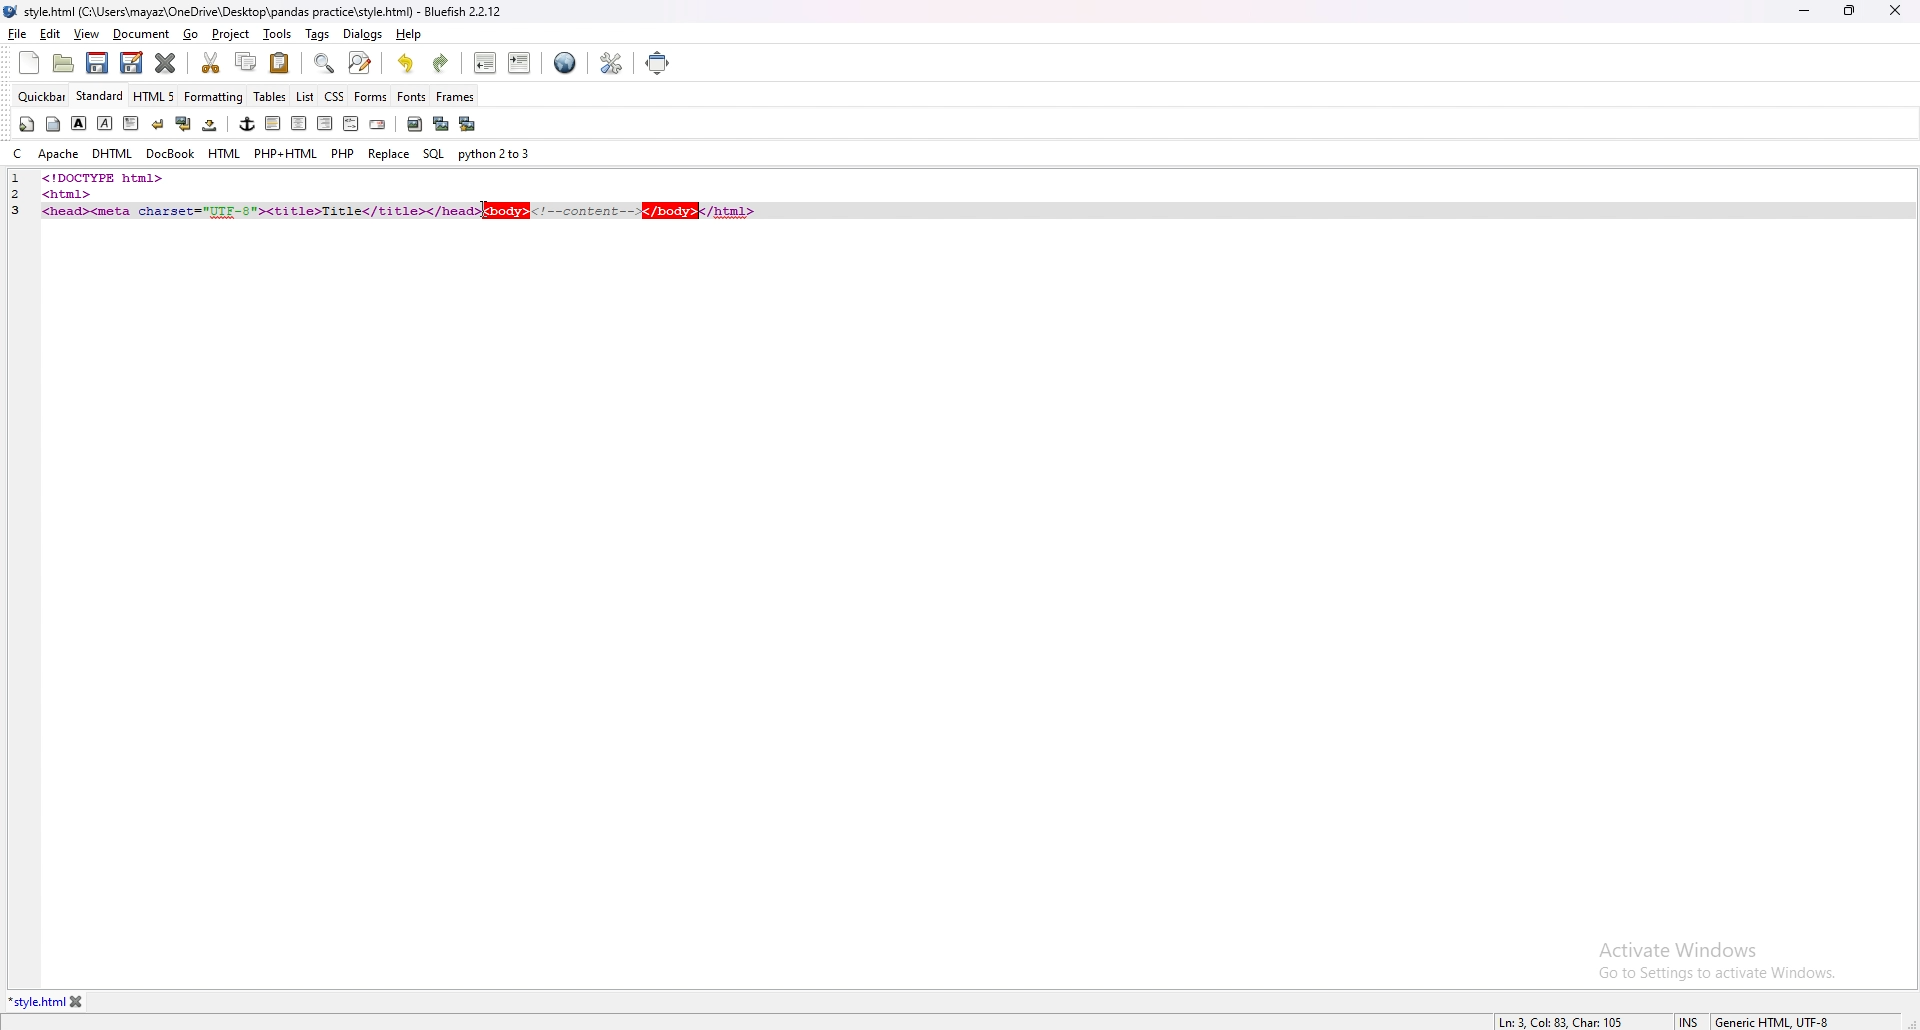 This screenshot has height=1030, width=1920. I want to click on new, so click(29, 63).